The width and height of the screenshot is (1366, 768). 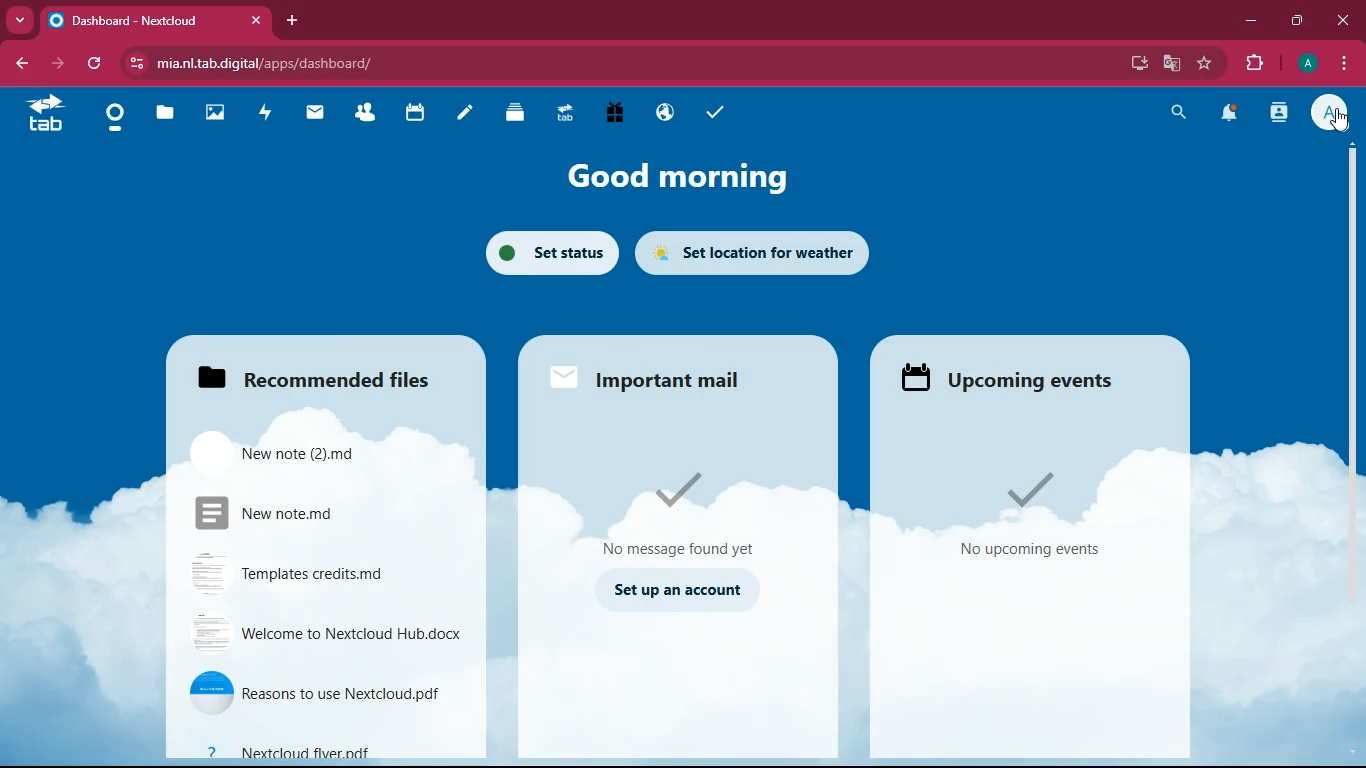 What do you see at coordinates (171, 114) in the screenshot?
I see `files` at bounding box center [171, 114].